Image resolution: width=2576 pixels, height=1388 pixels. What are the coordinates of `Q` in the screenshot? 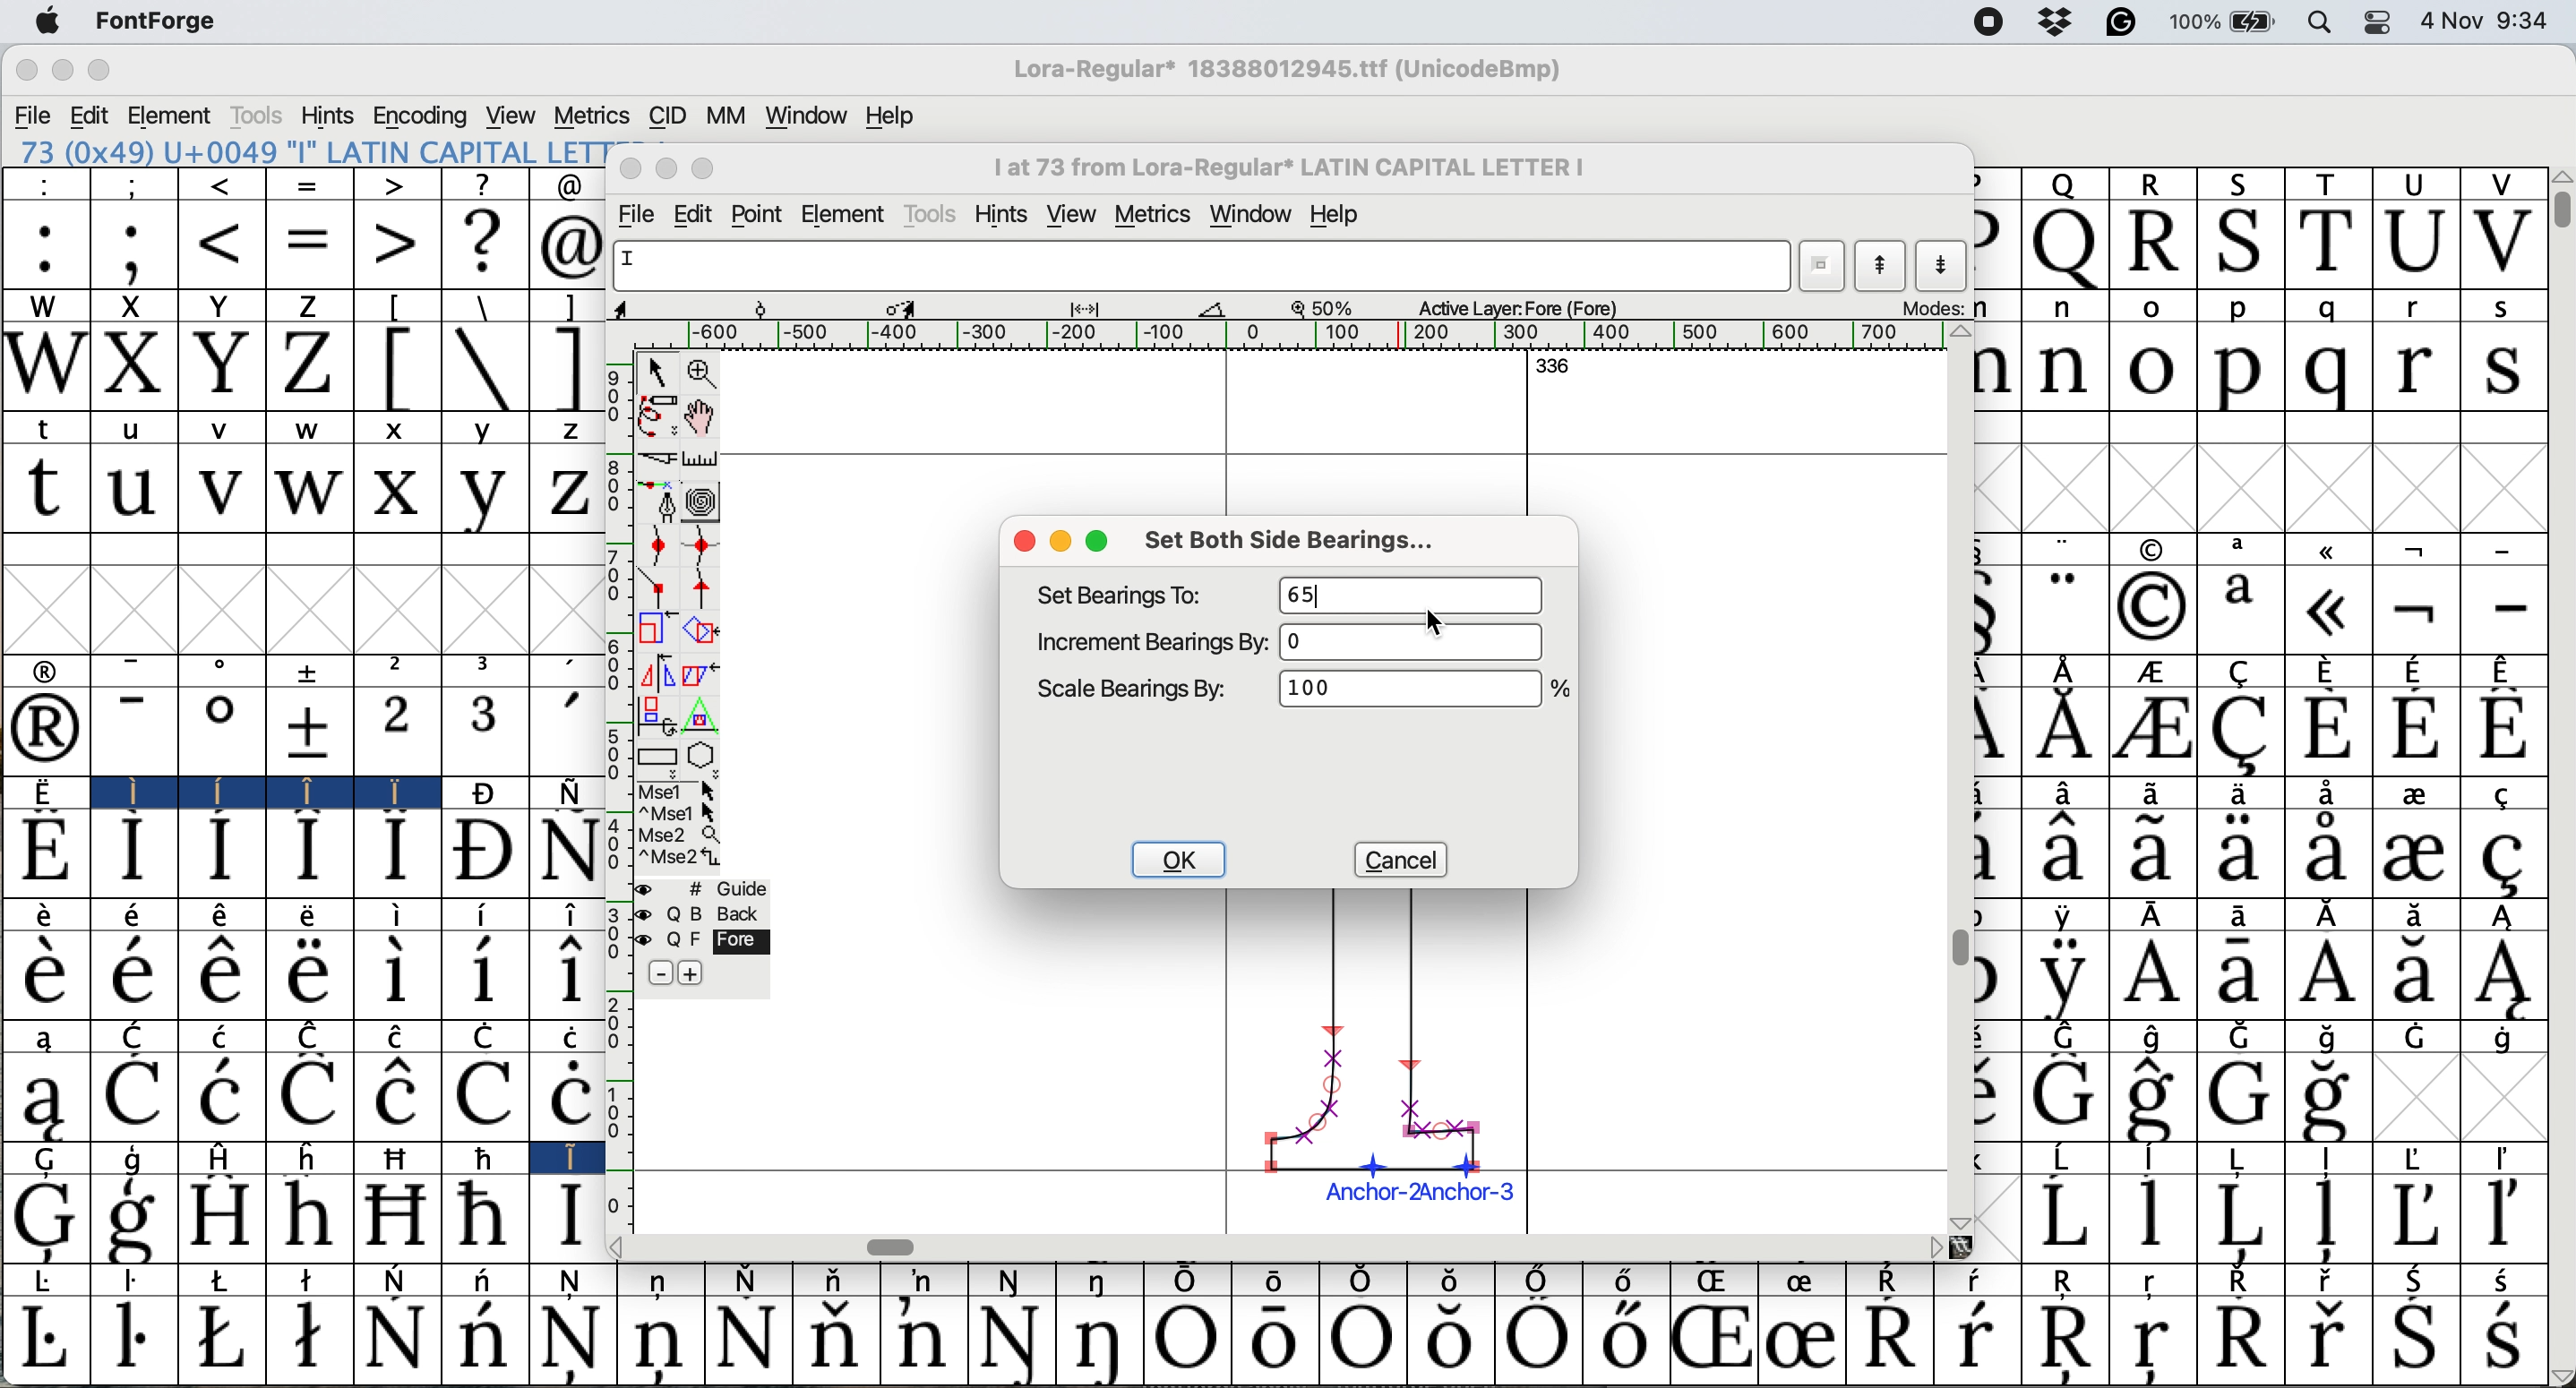 It's located at (2063, 183).